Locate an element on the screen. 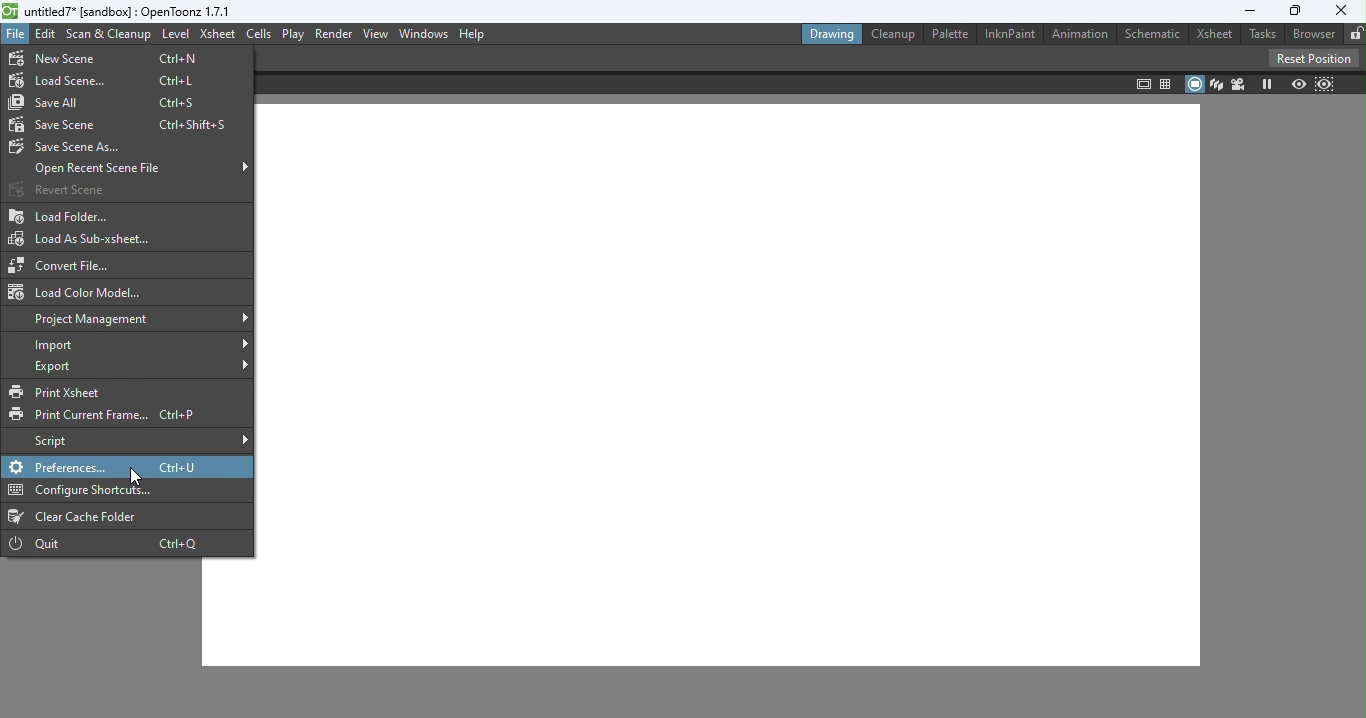  Tasks is located at coordinates (1261, 34).